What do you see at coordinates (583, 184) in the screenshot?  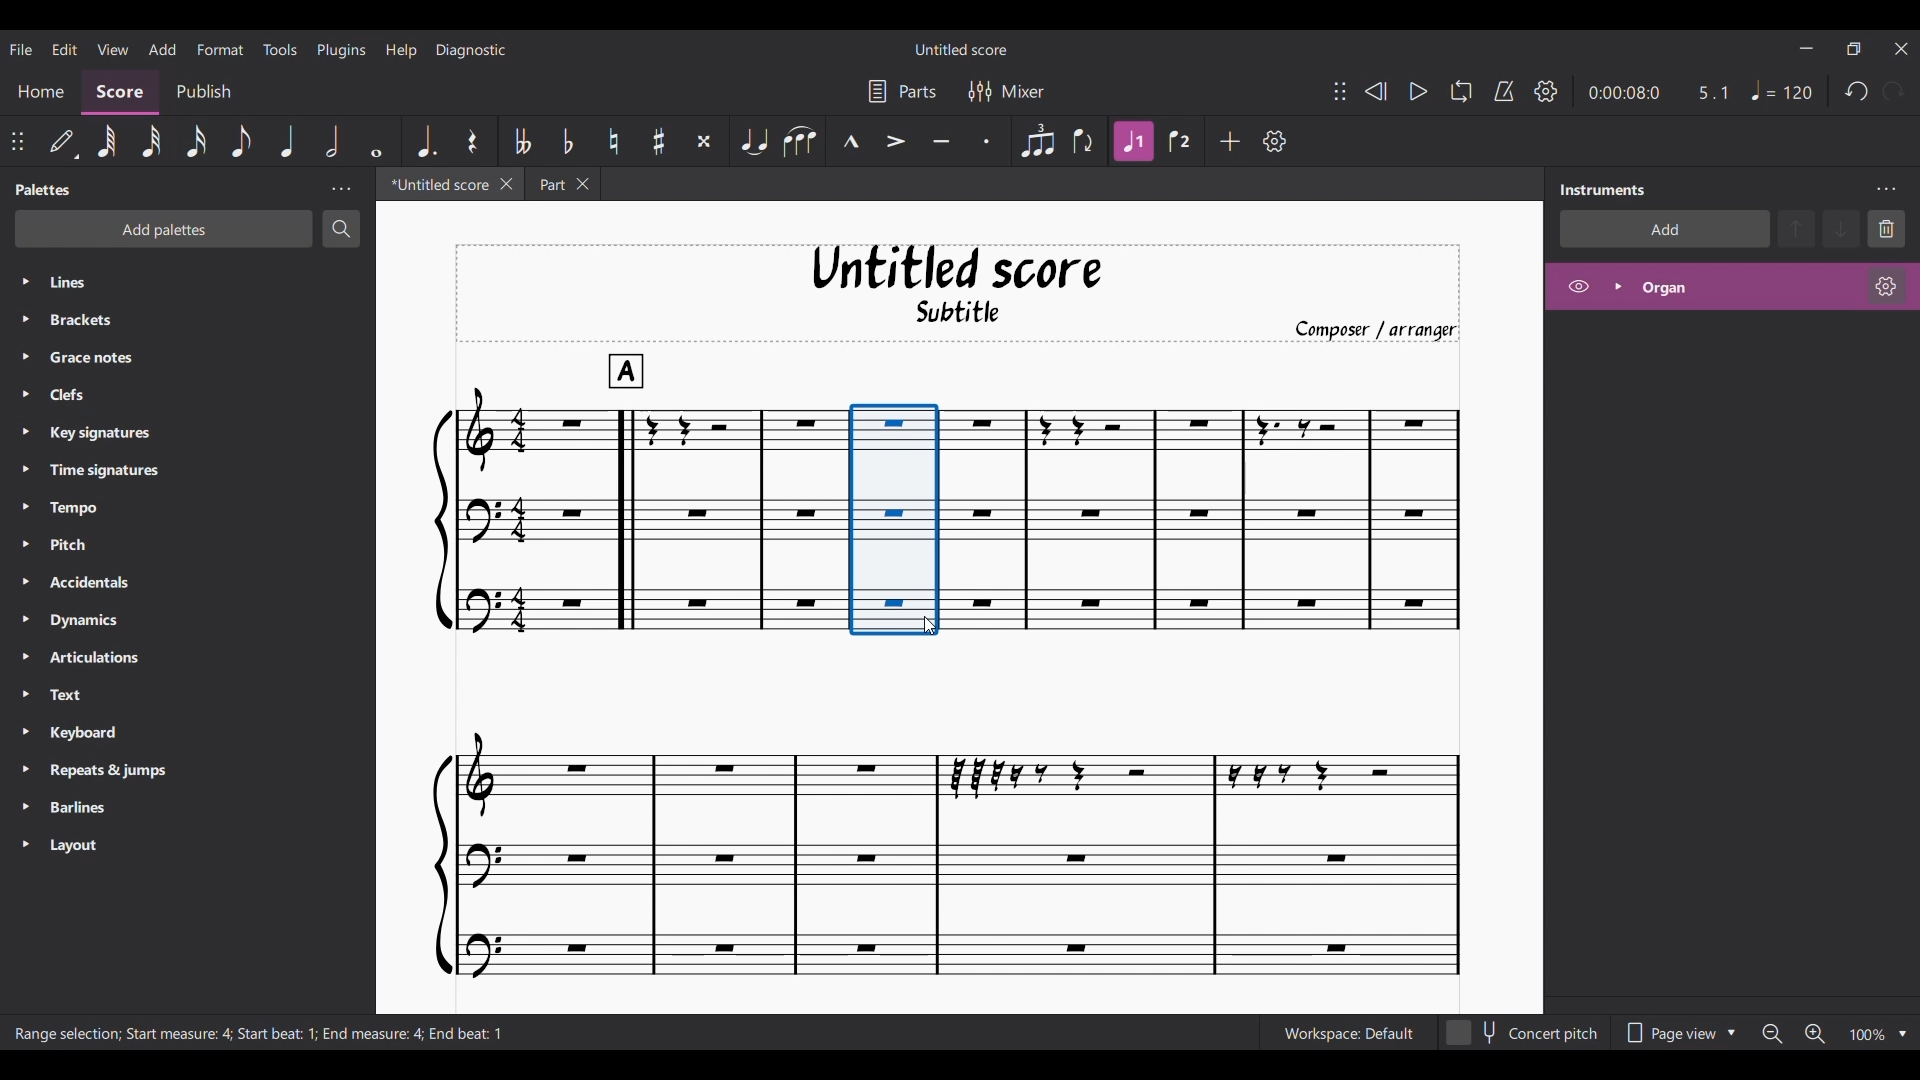 I see `Close Part tab` at bounding box center [583, 184].